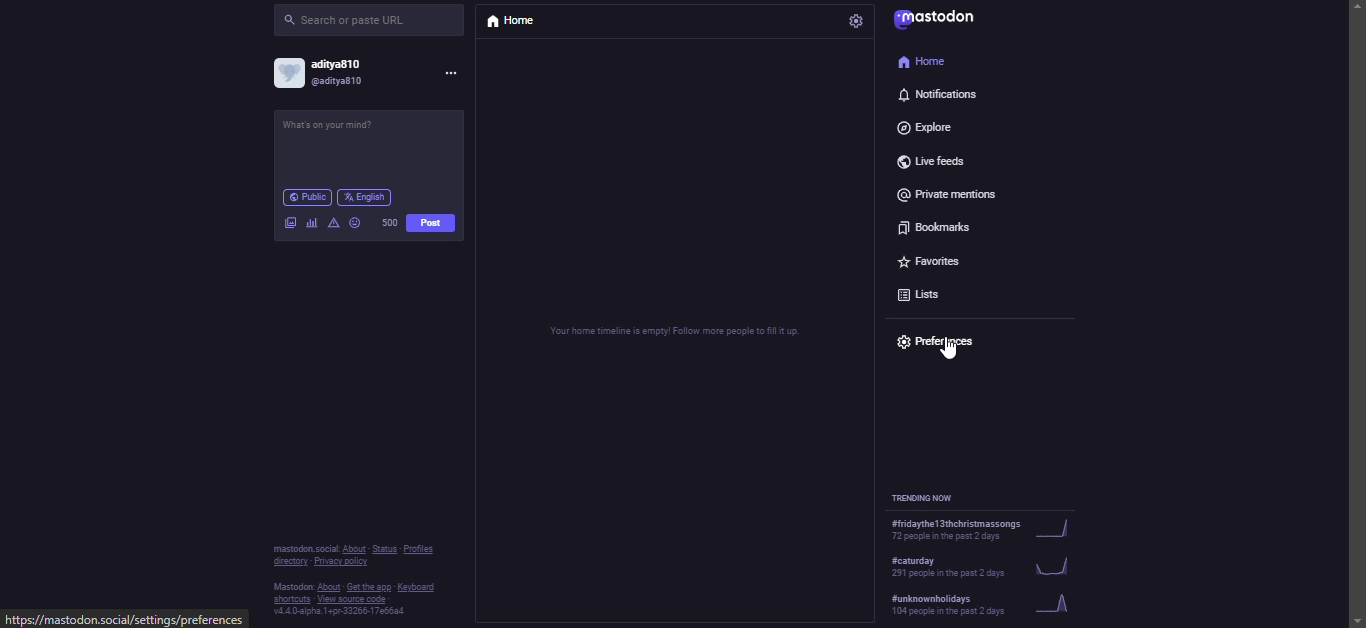 This screenshot has height=628, width=1366. Describe the element at coordinates (290, 221) in the screenshot. I see `image` at that location.